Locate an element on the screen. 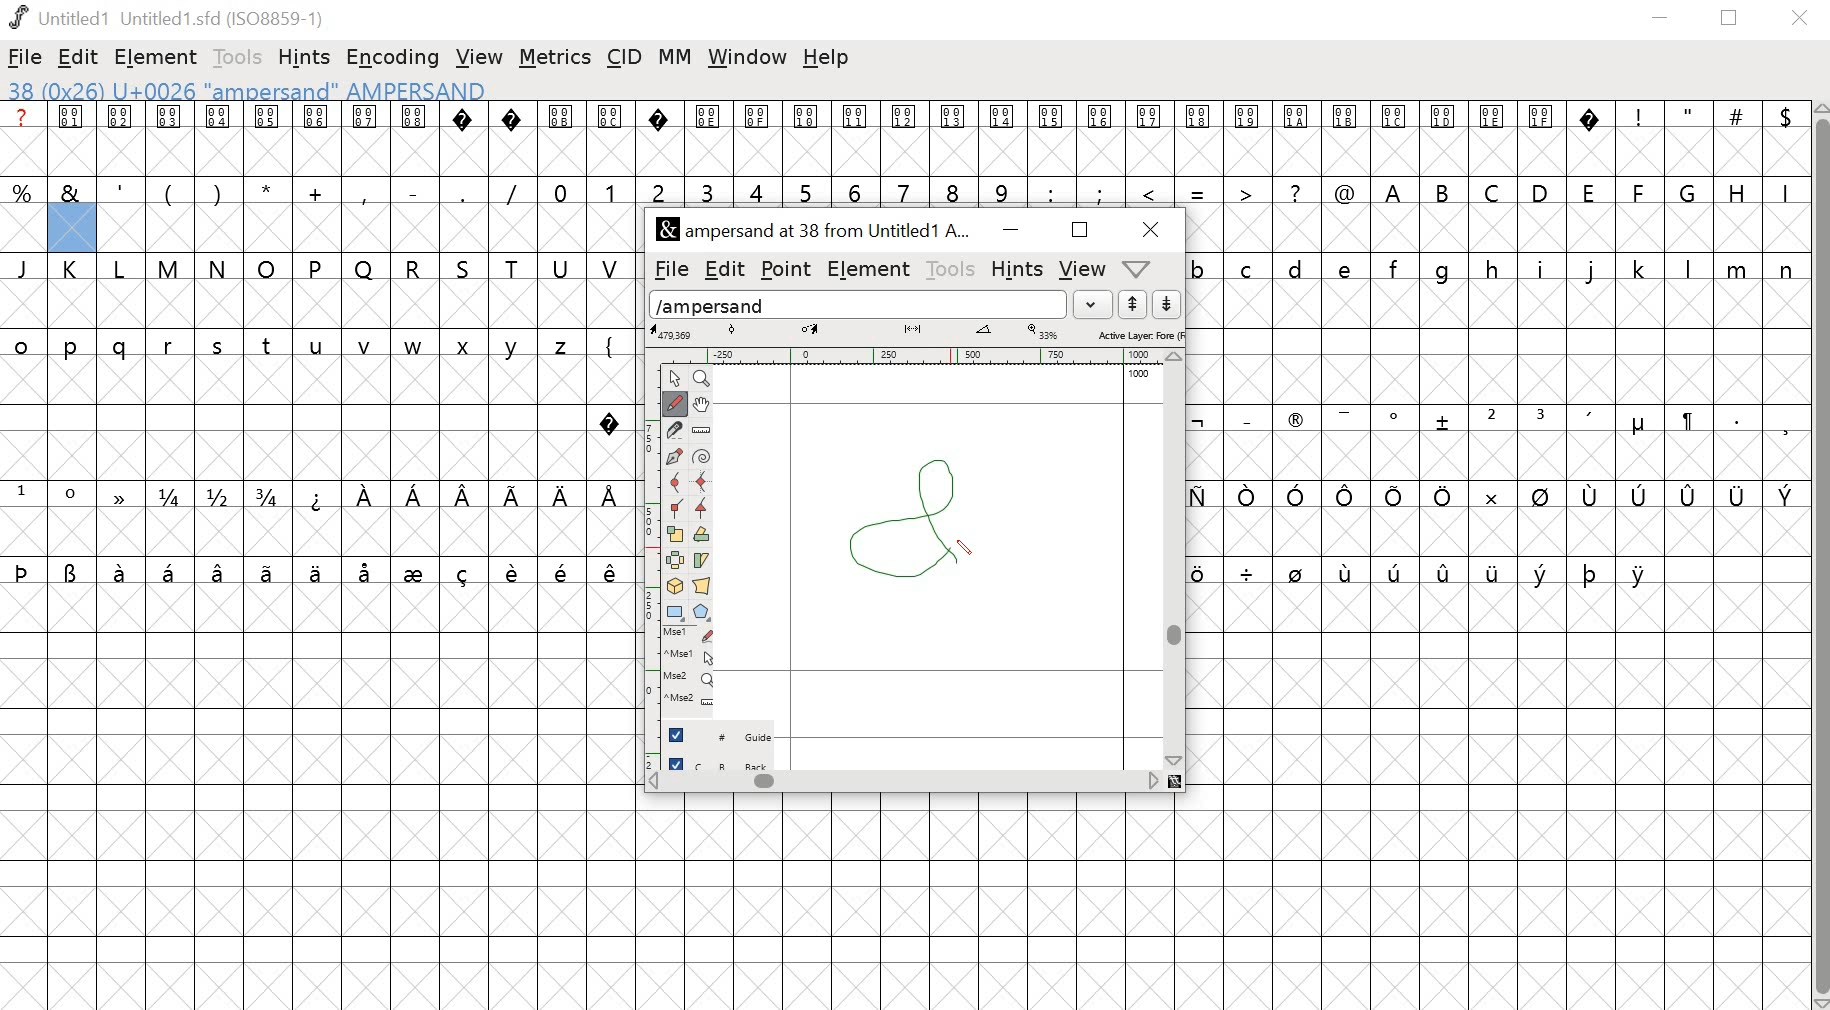 Image resolution: width=1830 pixels, height=1010 pixels. u is located at coordinates (318, 347).